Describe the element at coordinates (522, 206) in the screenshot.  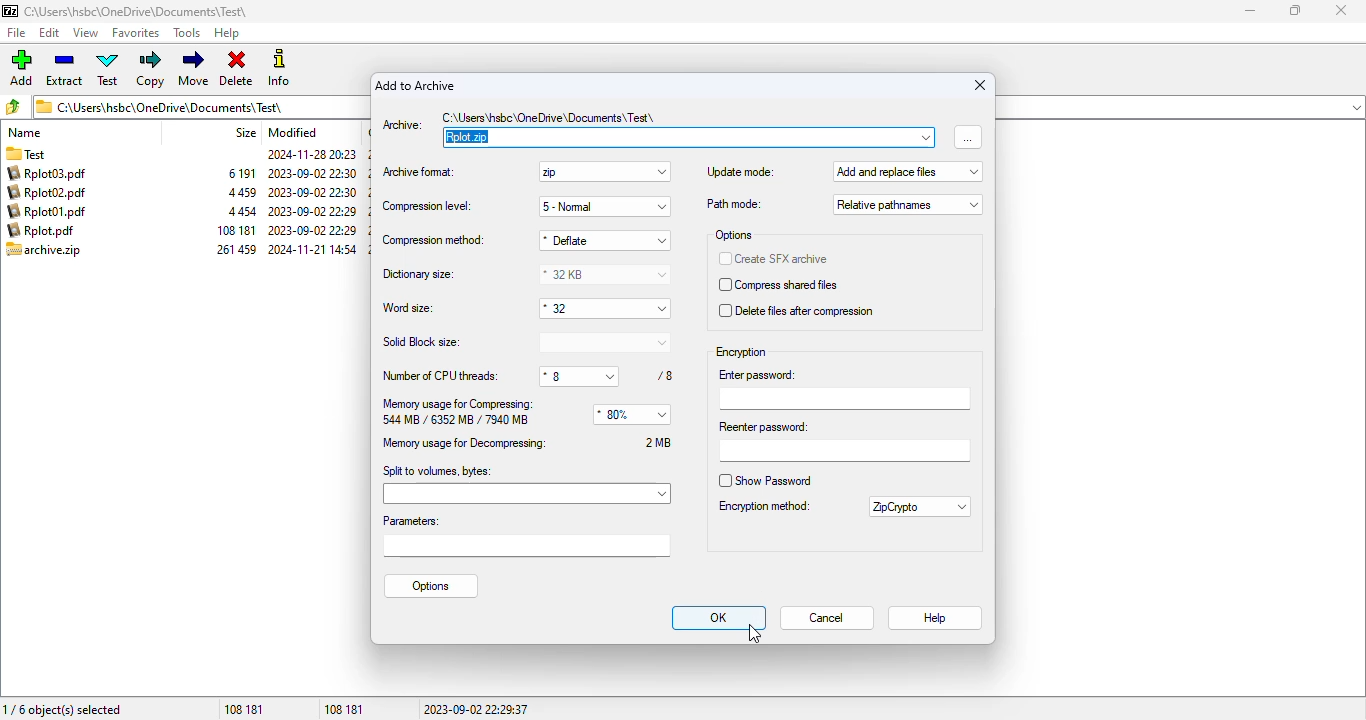
I see `compression level: 5-normal` at that location.